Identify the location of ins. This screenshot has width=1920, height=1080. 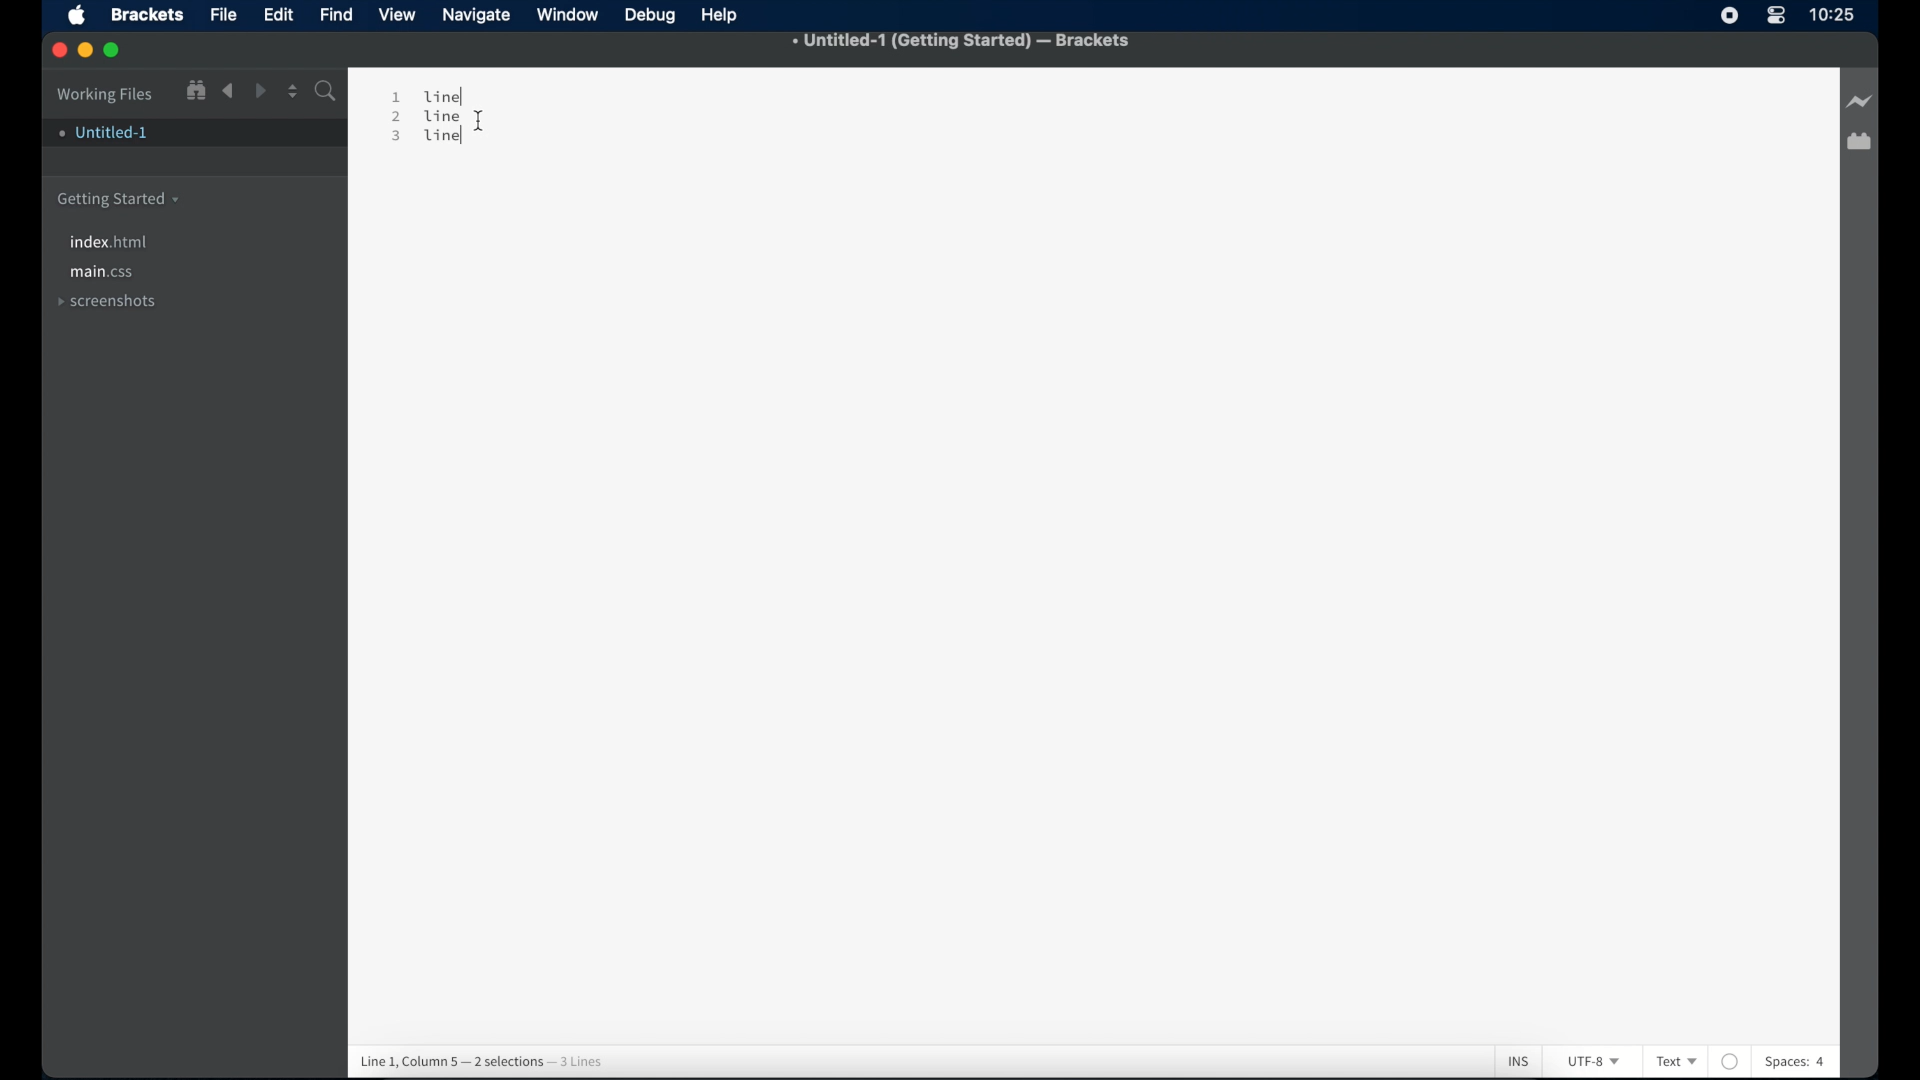
(1503, 1049).